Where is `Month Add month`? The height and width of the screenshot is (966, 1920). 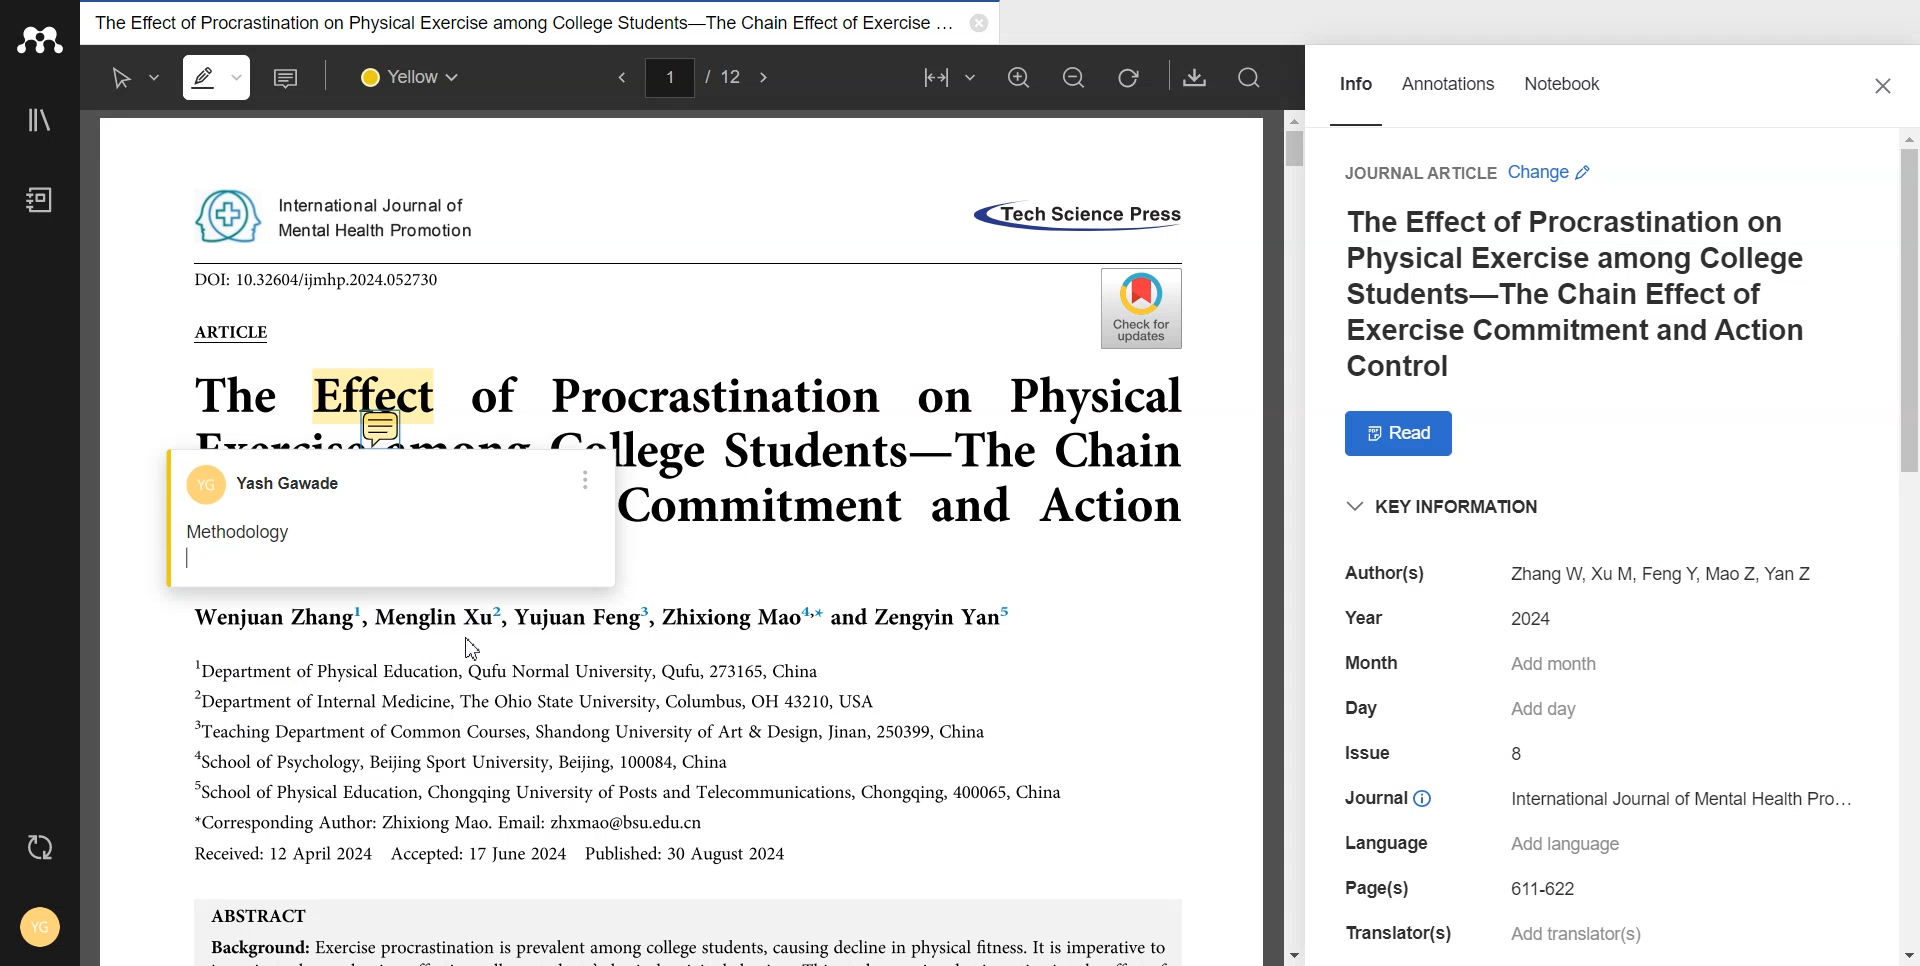
Month Add month is located at coordinates (1475, 664).